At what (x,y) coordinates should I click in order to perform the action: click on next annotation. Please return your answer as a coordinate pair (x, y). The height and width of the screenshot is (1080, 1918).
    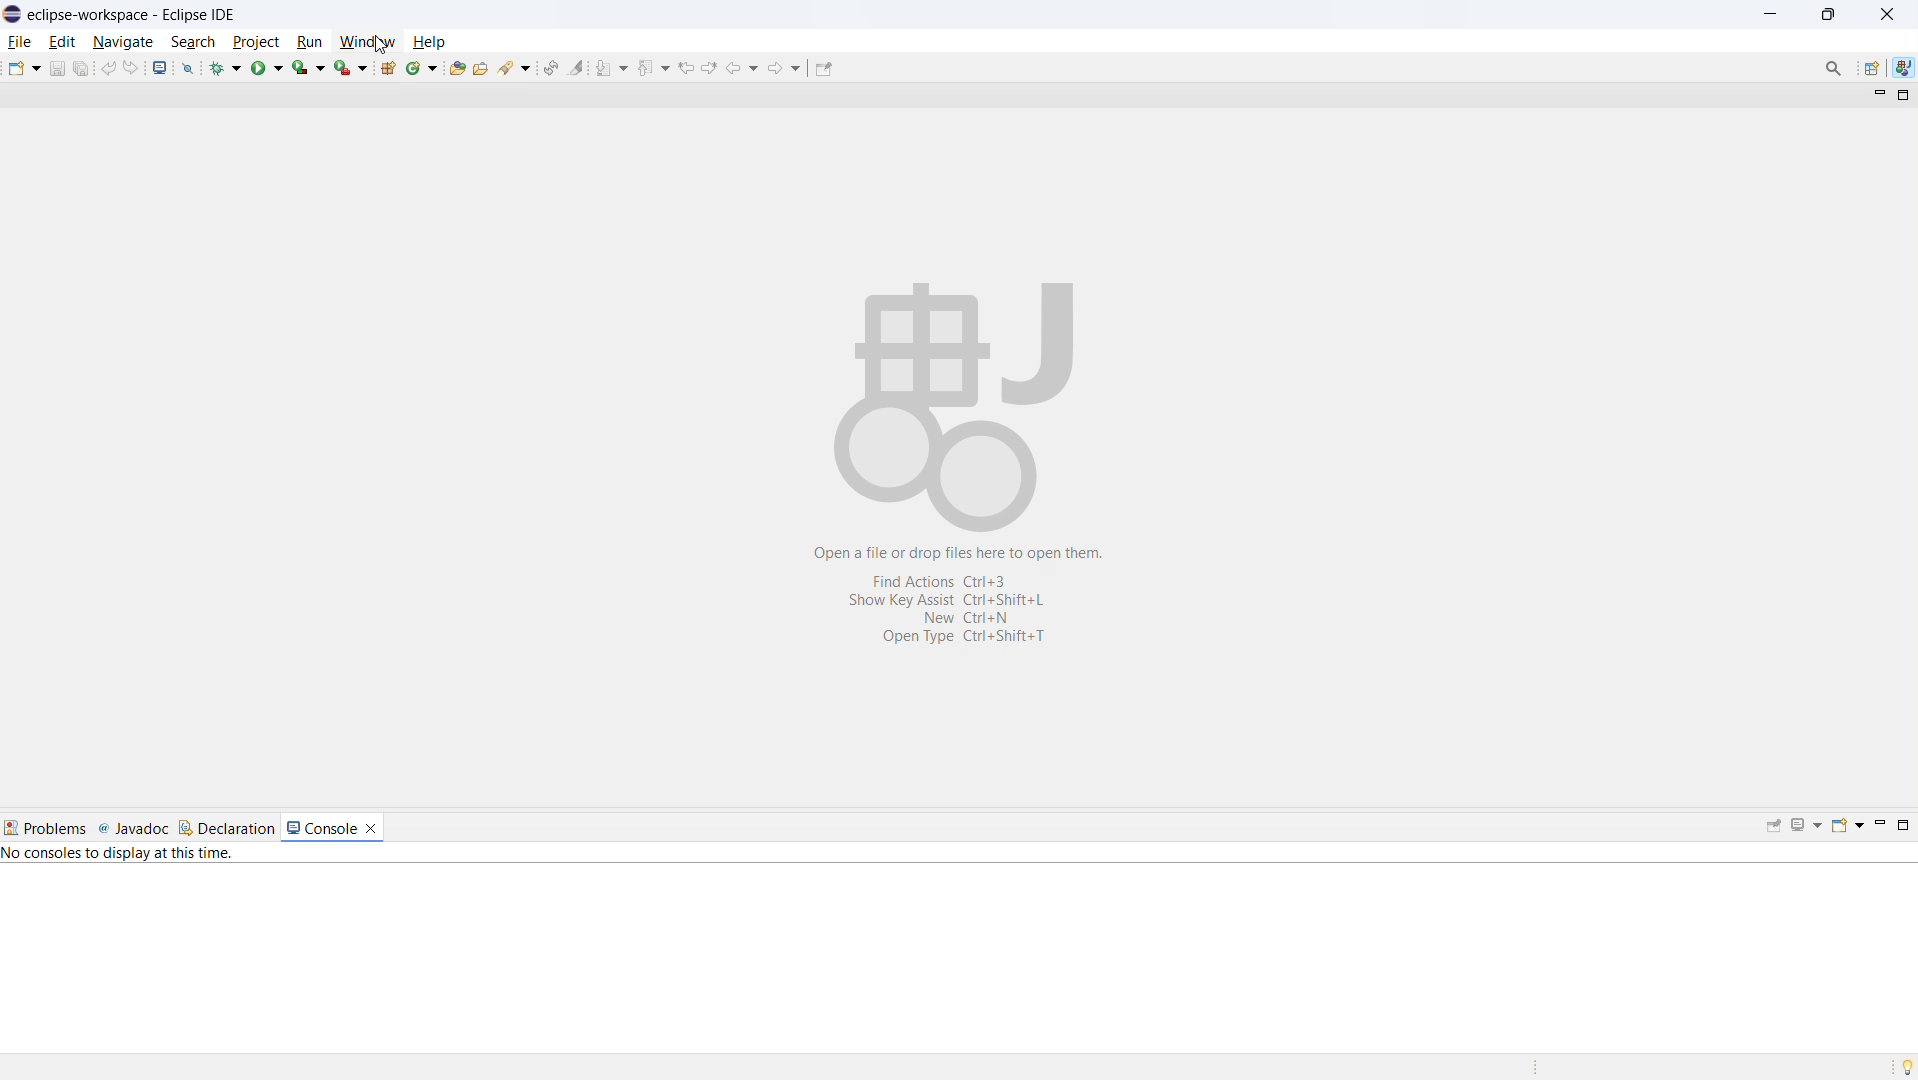
    Looking at the image, I should click on (612, 67).